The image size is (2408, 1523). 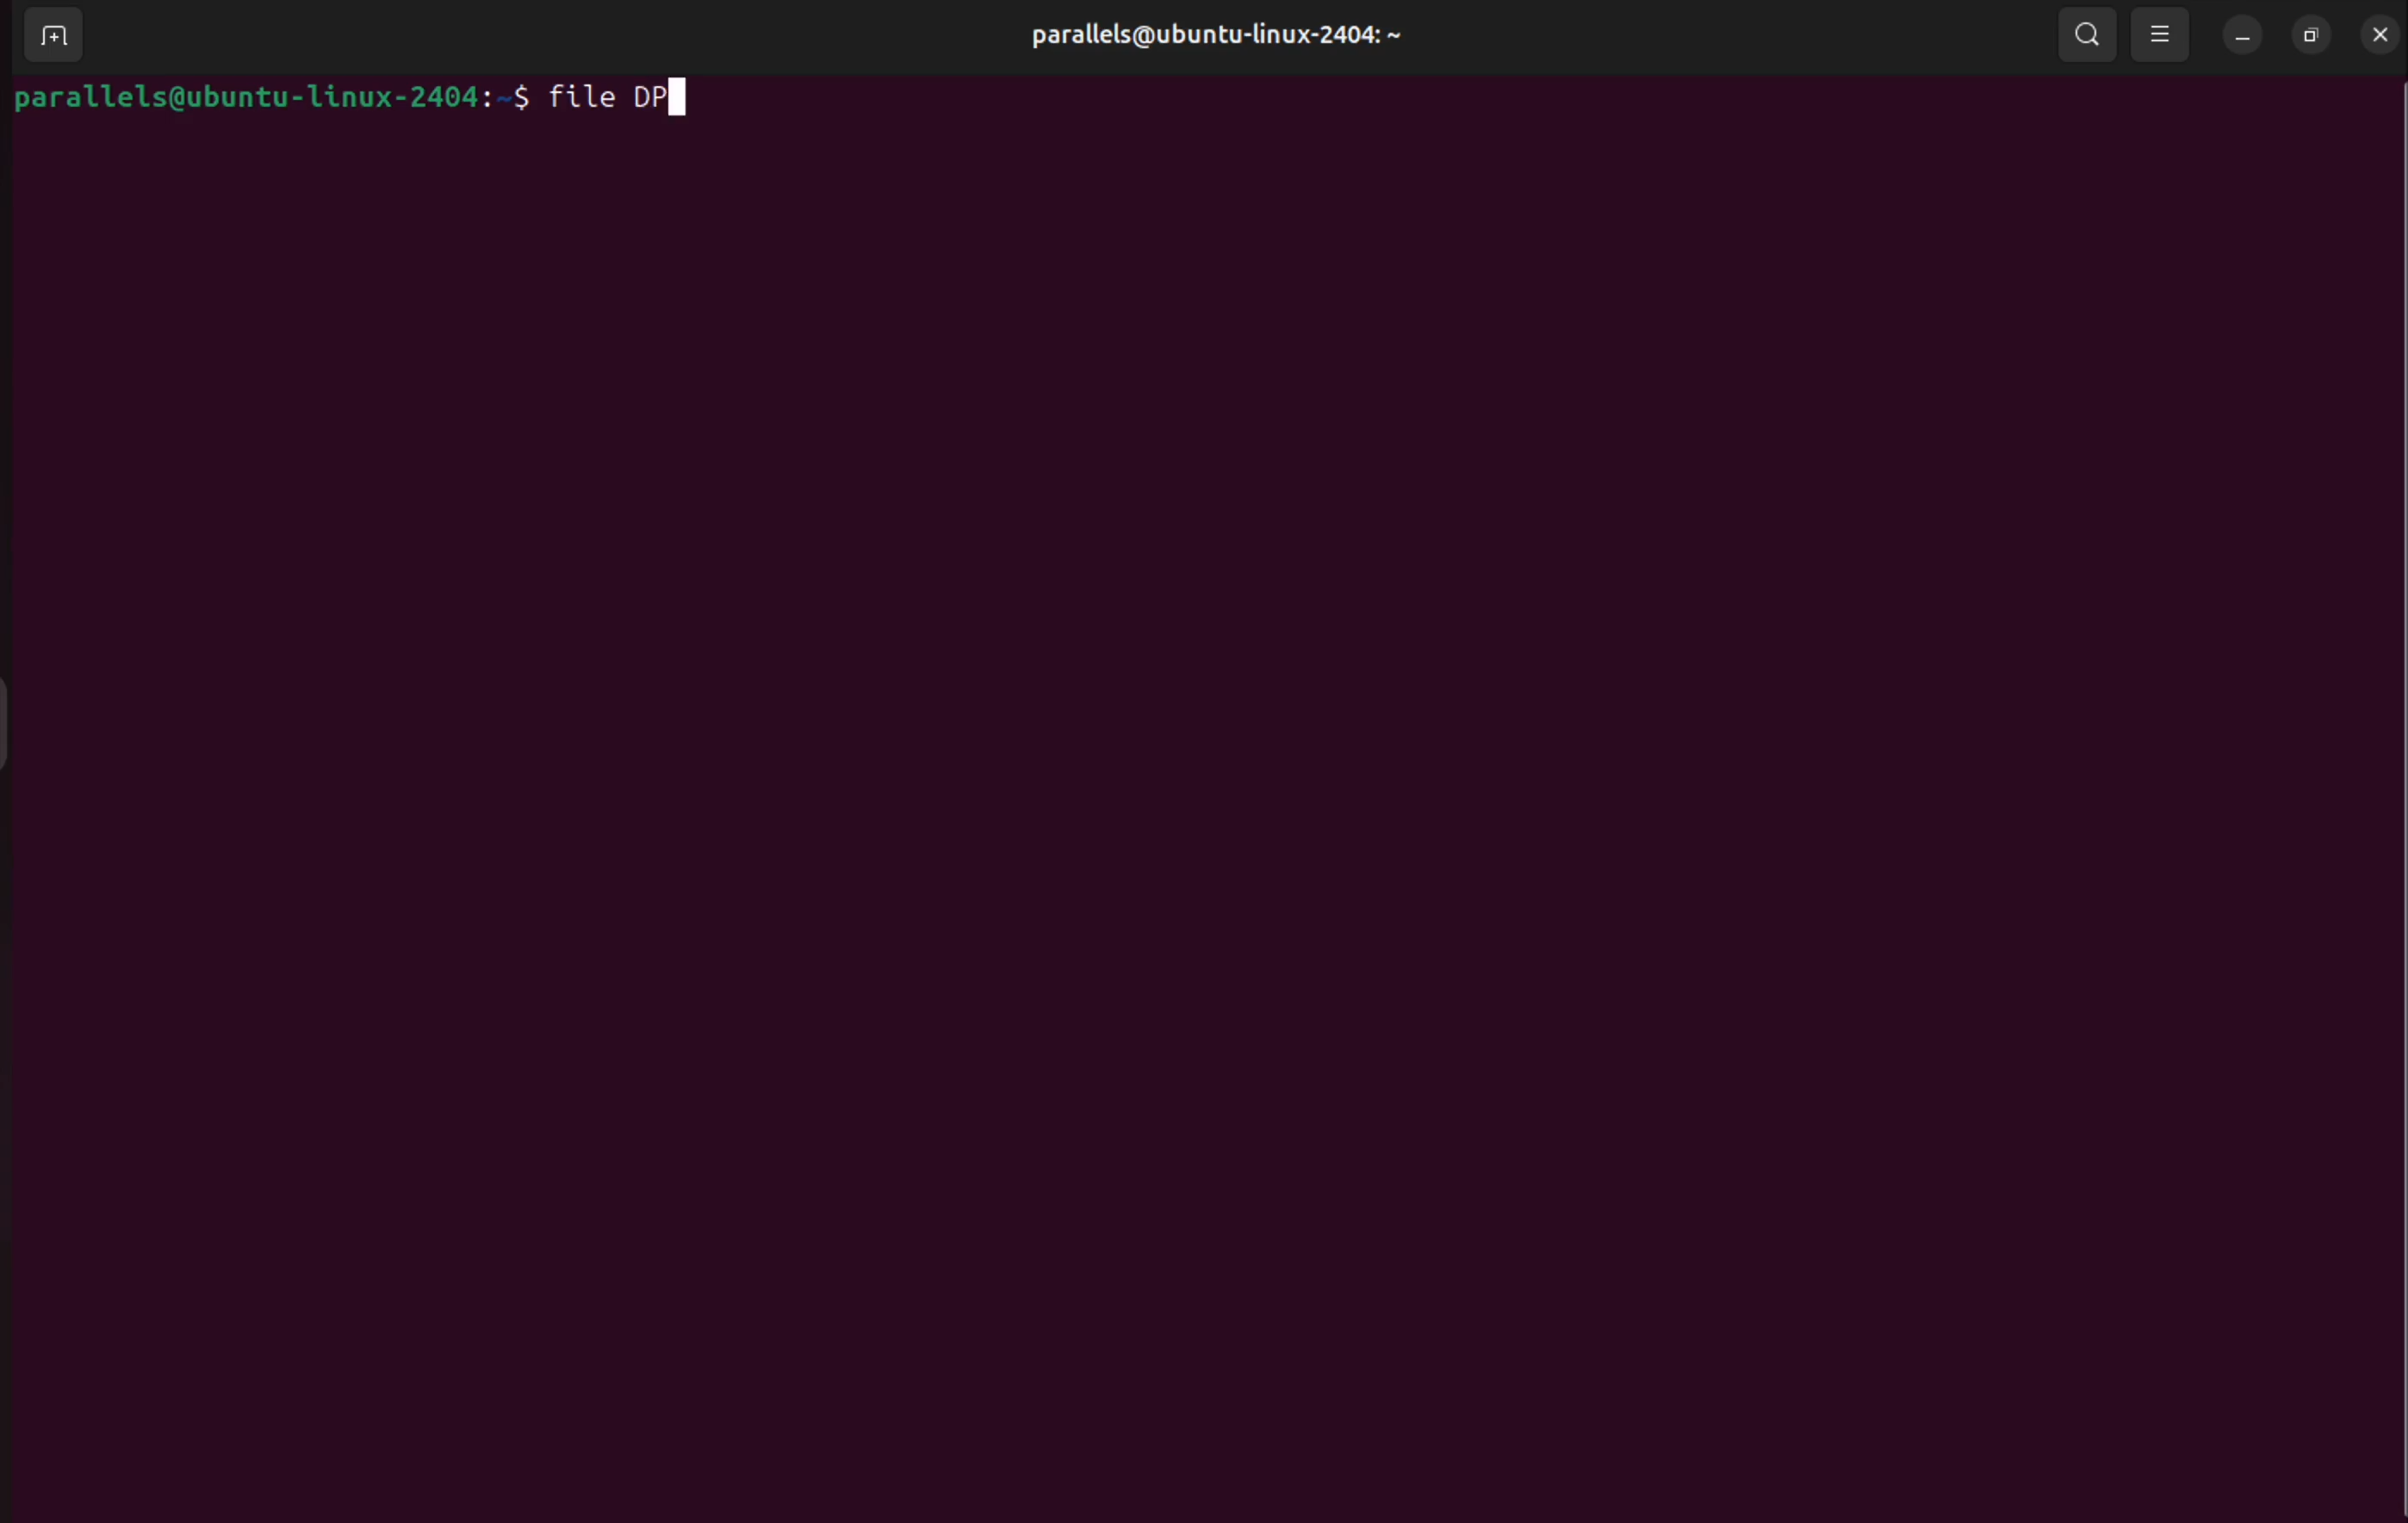 I want to click on parallels, so click(x=1236, y=34).